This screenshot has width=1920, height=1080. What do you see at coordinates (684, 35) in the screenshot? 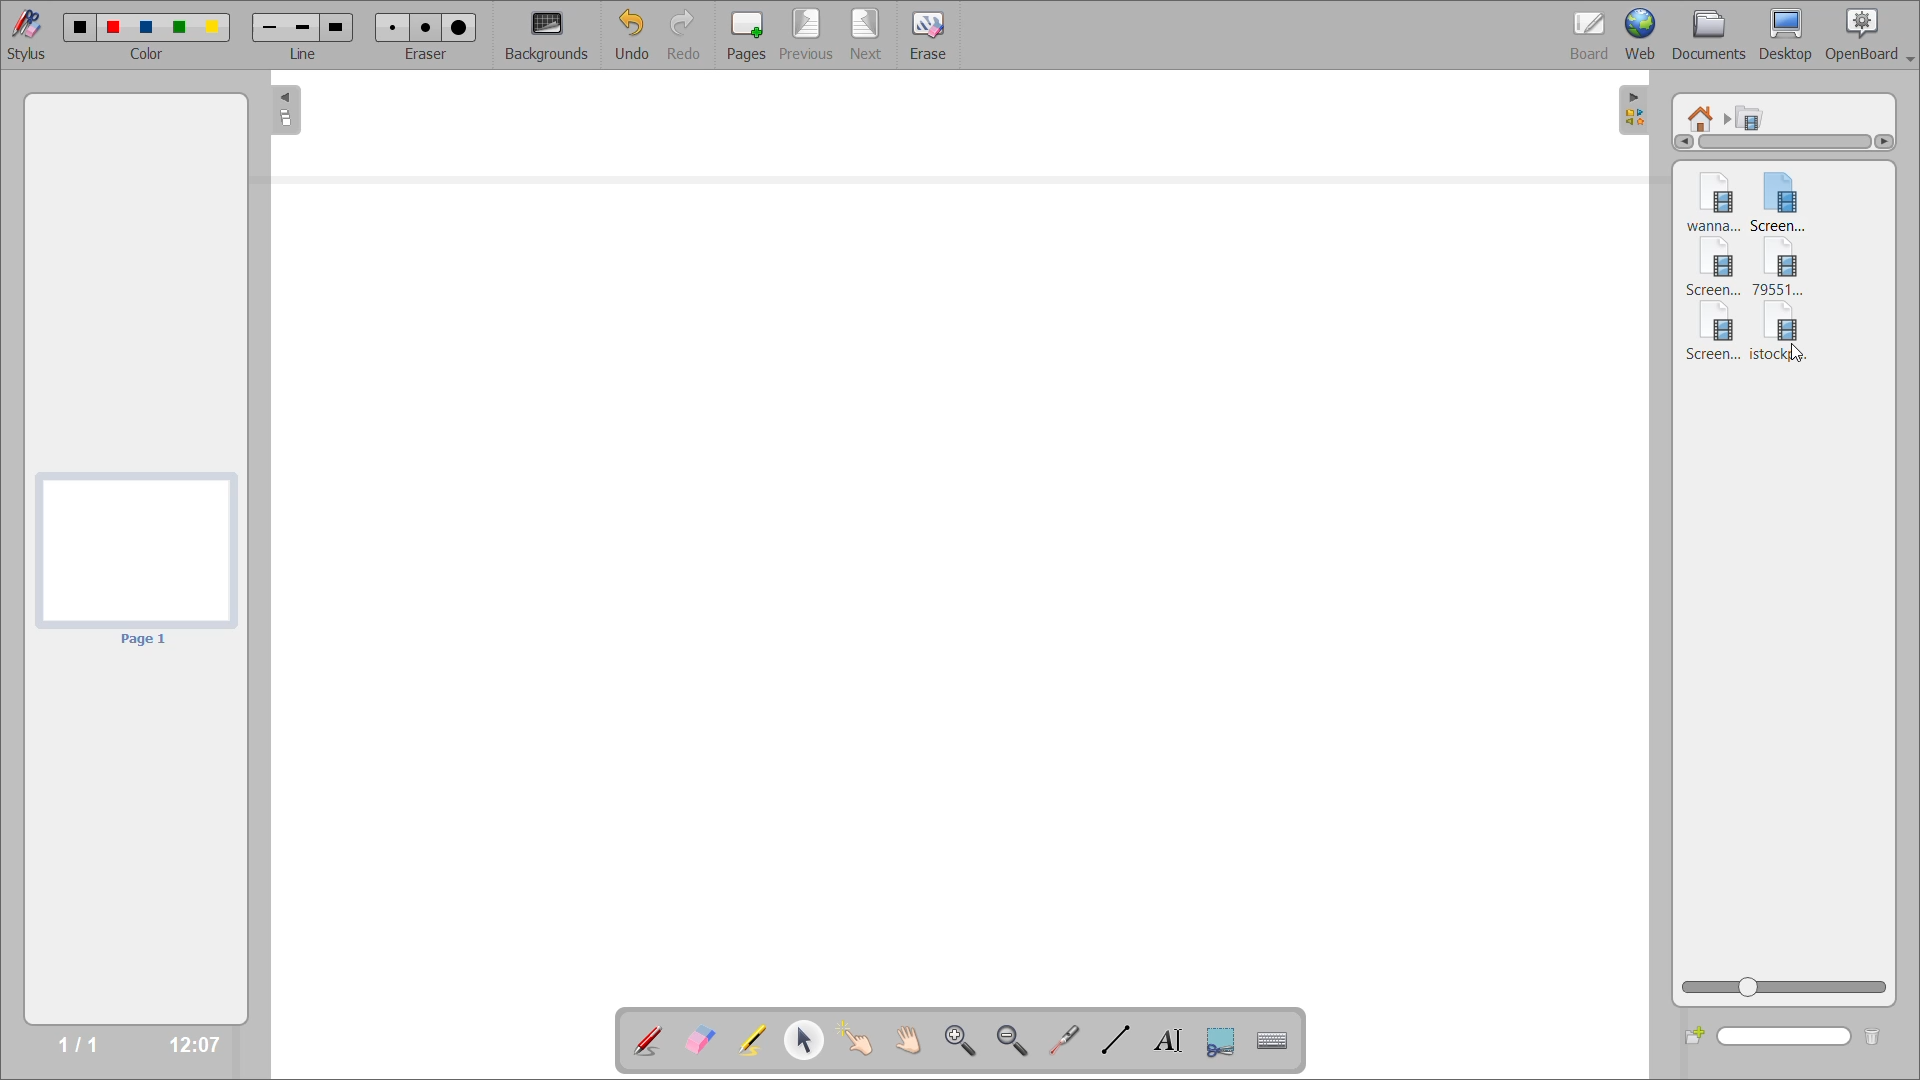
I see `redo` at bounding box center [684, 35].